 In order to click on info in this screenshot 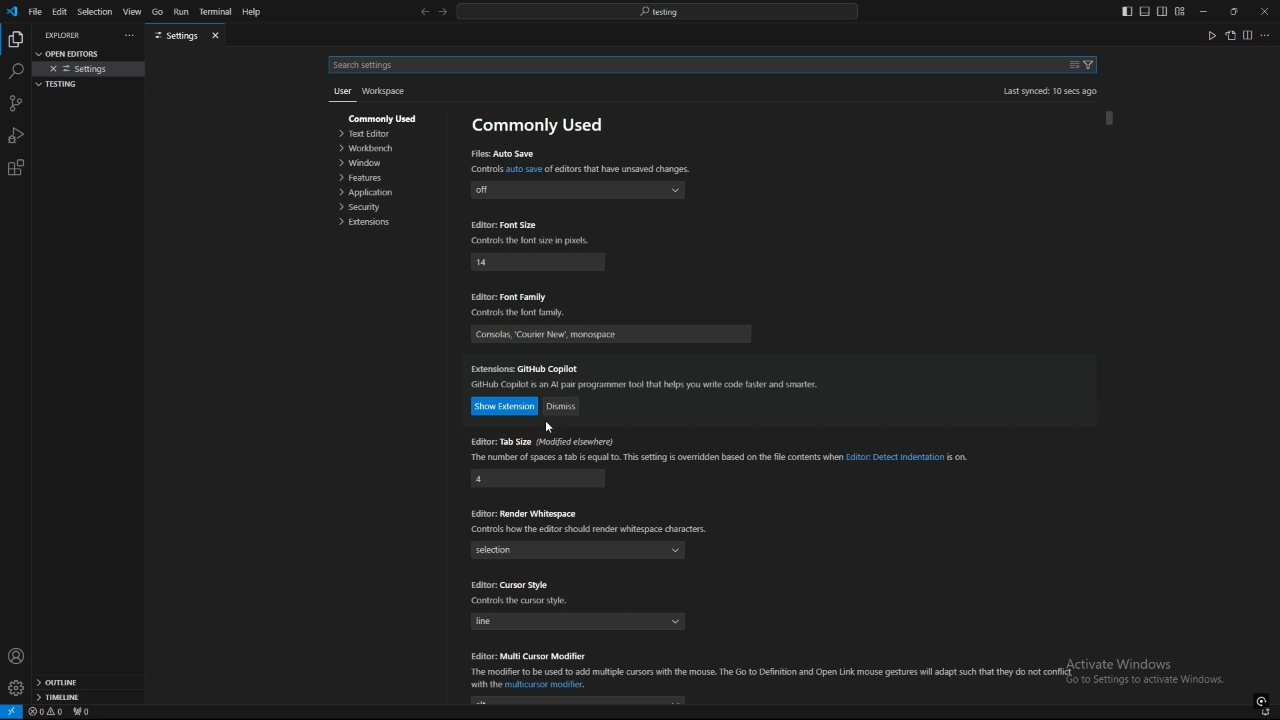, I will do `click(581, 168)`.